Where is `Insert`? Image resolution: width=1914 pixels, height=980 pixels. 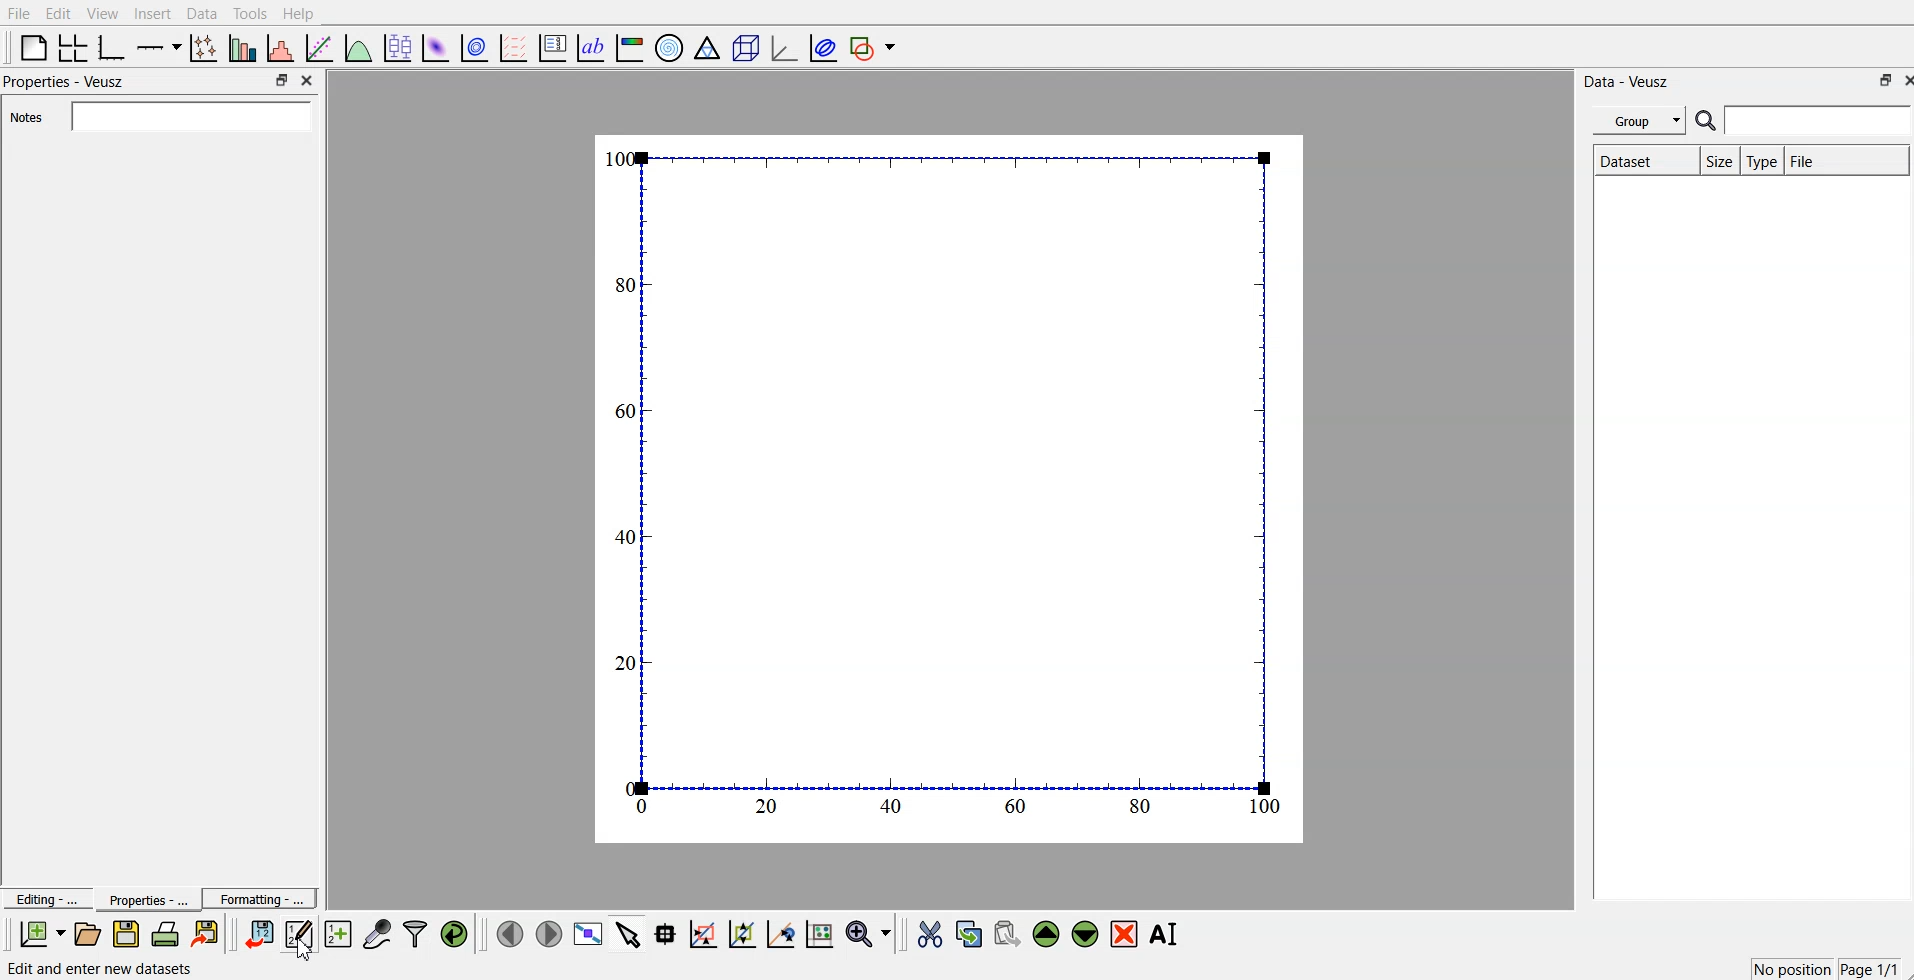
Insert is located at coordinates (150, 14).